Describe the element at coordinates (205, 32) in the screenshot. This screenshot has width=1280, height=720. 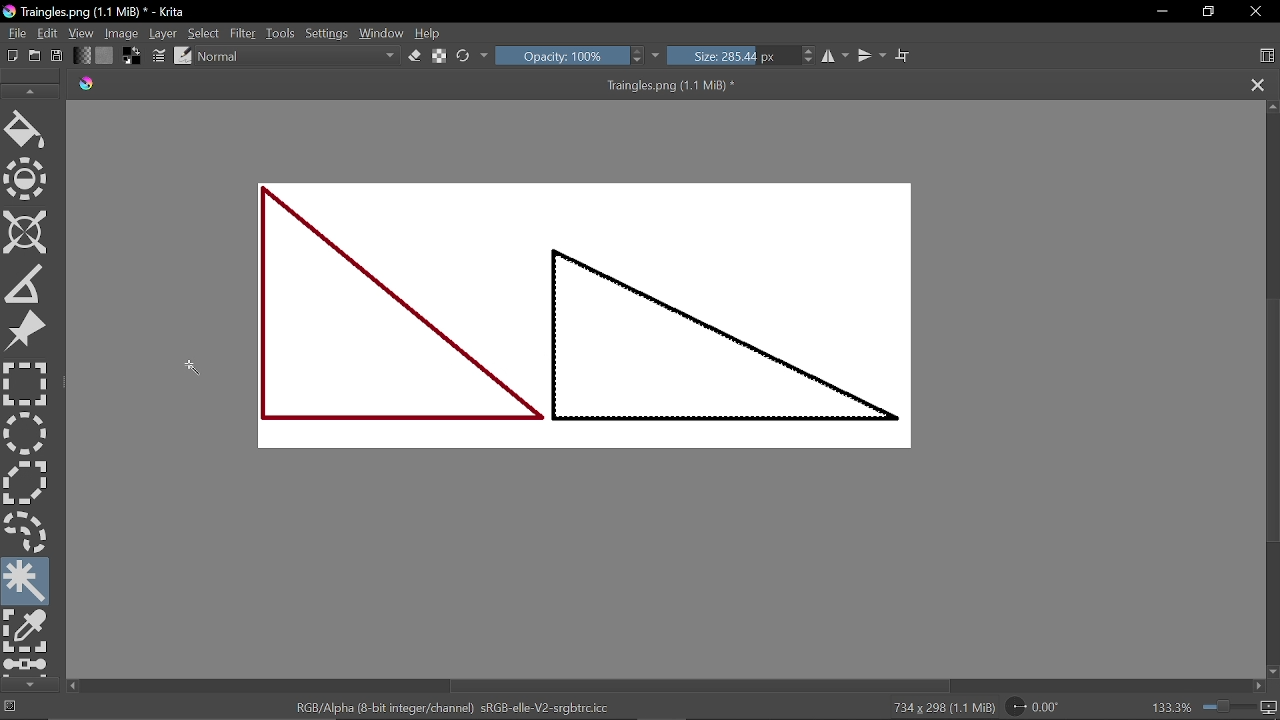
I see `Select` at that location.